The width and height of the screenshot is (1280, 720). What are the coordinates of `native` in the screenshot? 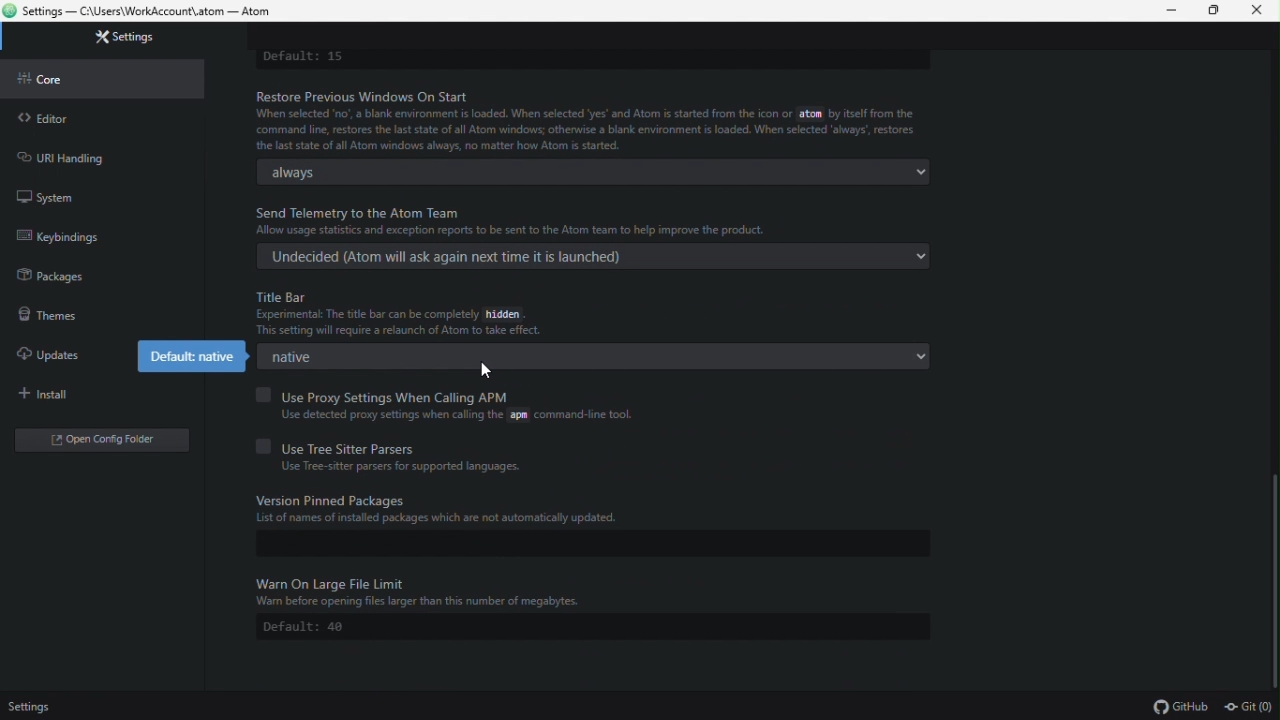 It's located at (596, 356).